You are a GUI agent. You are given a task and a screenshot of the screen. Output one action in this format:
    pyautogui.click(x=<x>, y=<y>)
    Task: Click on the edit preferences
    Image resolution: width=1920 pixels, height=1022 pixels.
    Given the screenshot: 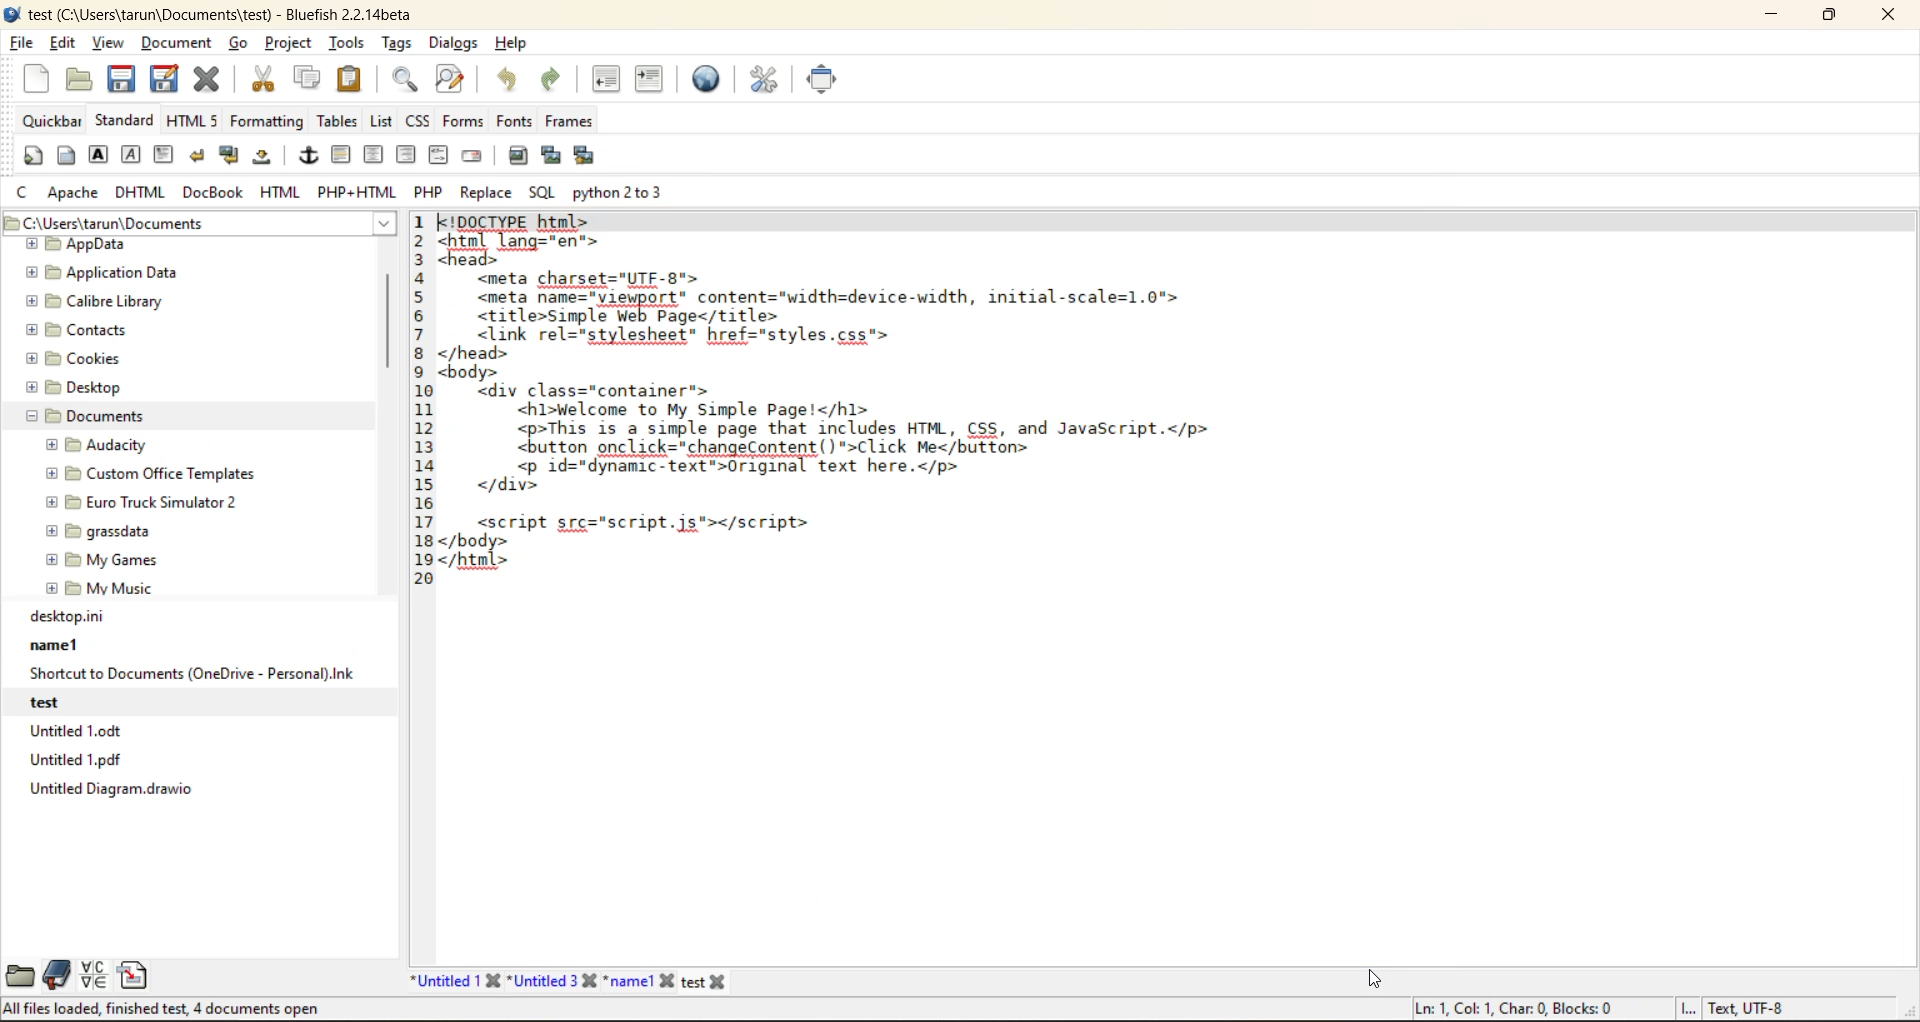 What is the action you would take?
    pyautogui.click(x=762, y=79)
    